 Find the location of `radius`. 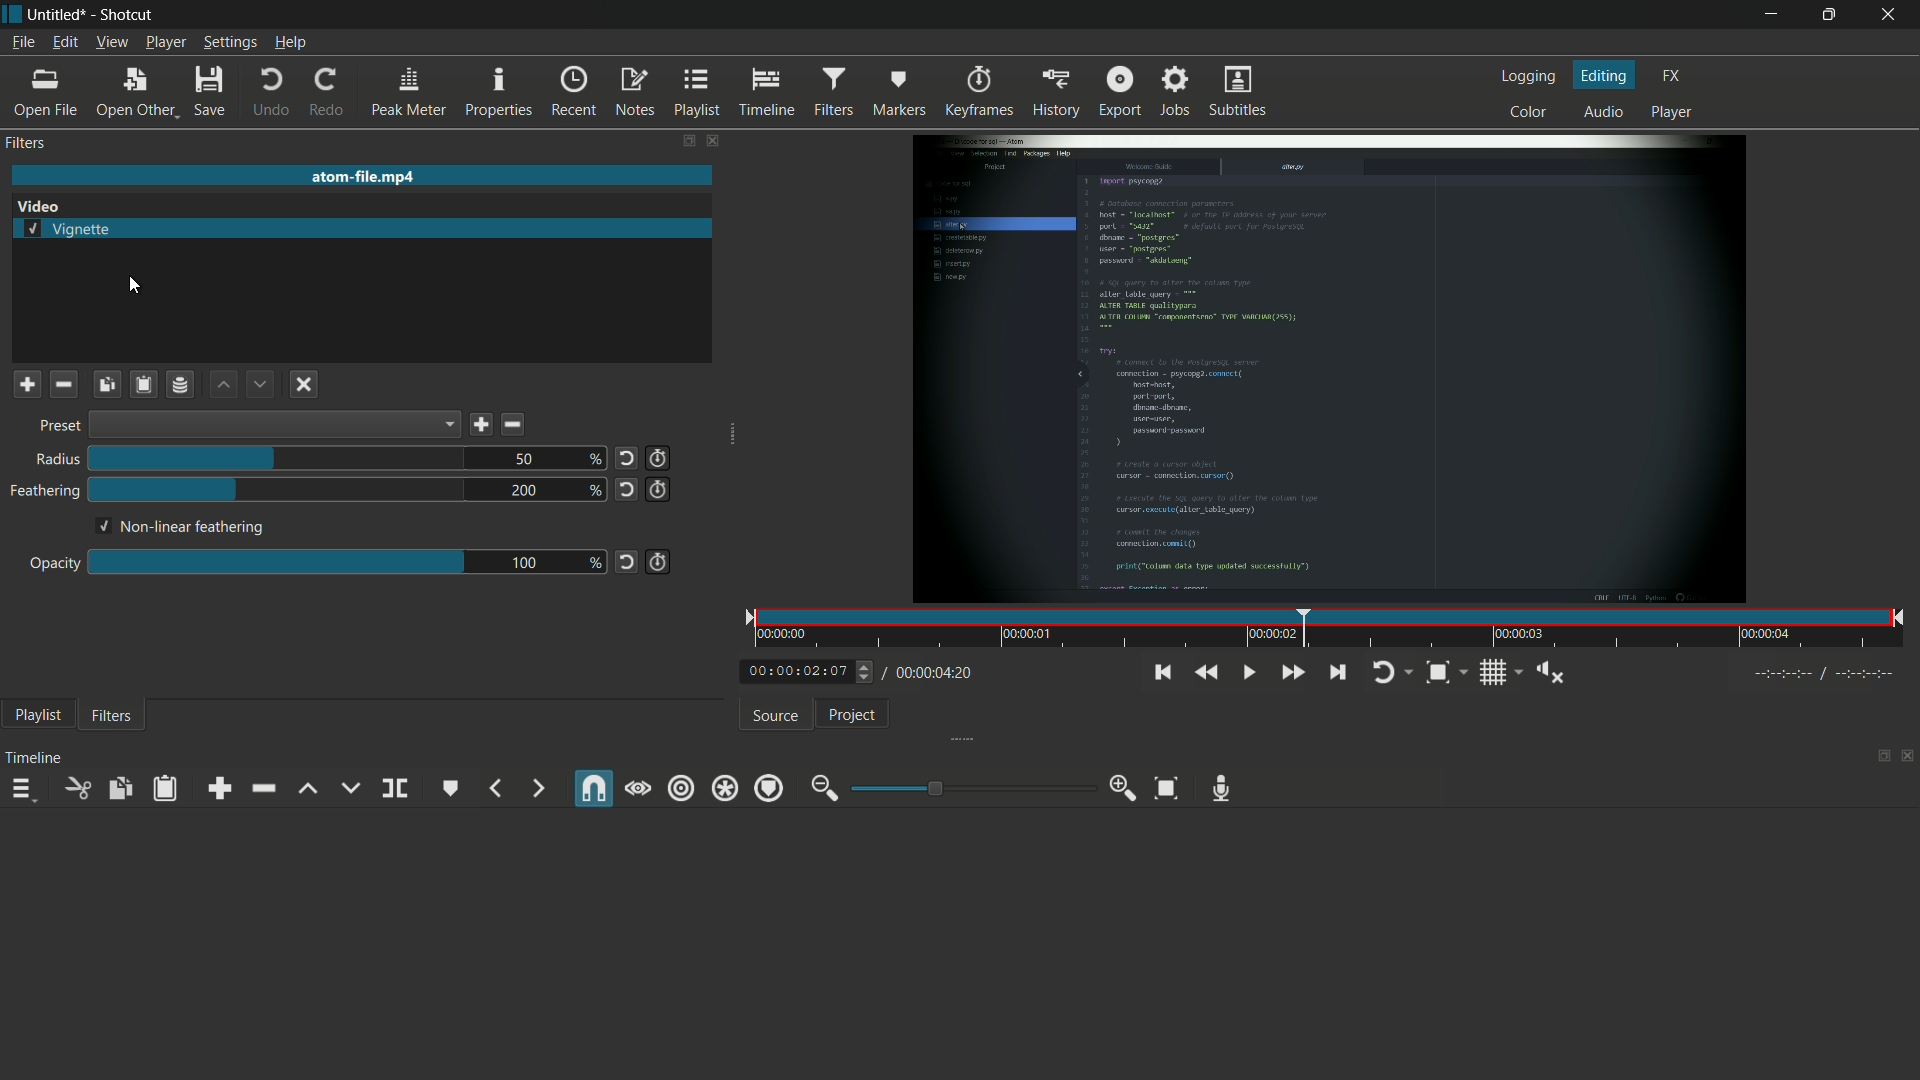

radius is located at coordinates (57, 459).